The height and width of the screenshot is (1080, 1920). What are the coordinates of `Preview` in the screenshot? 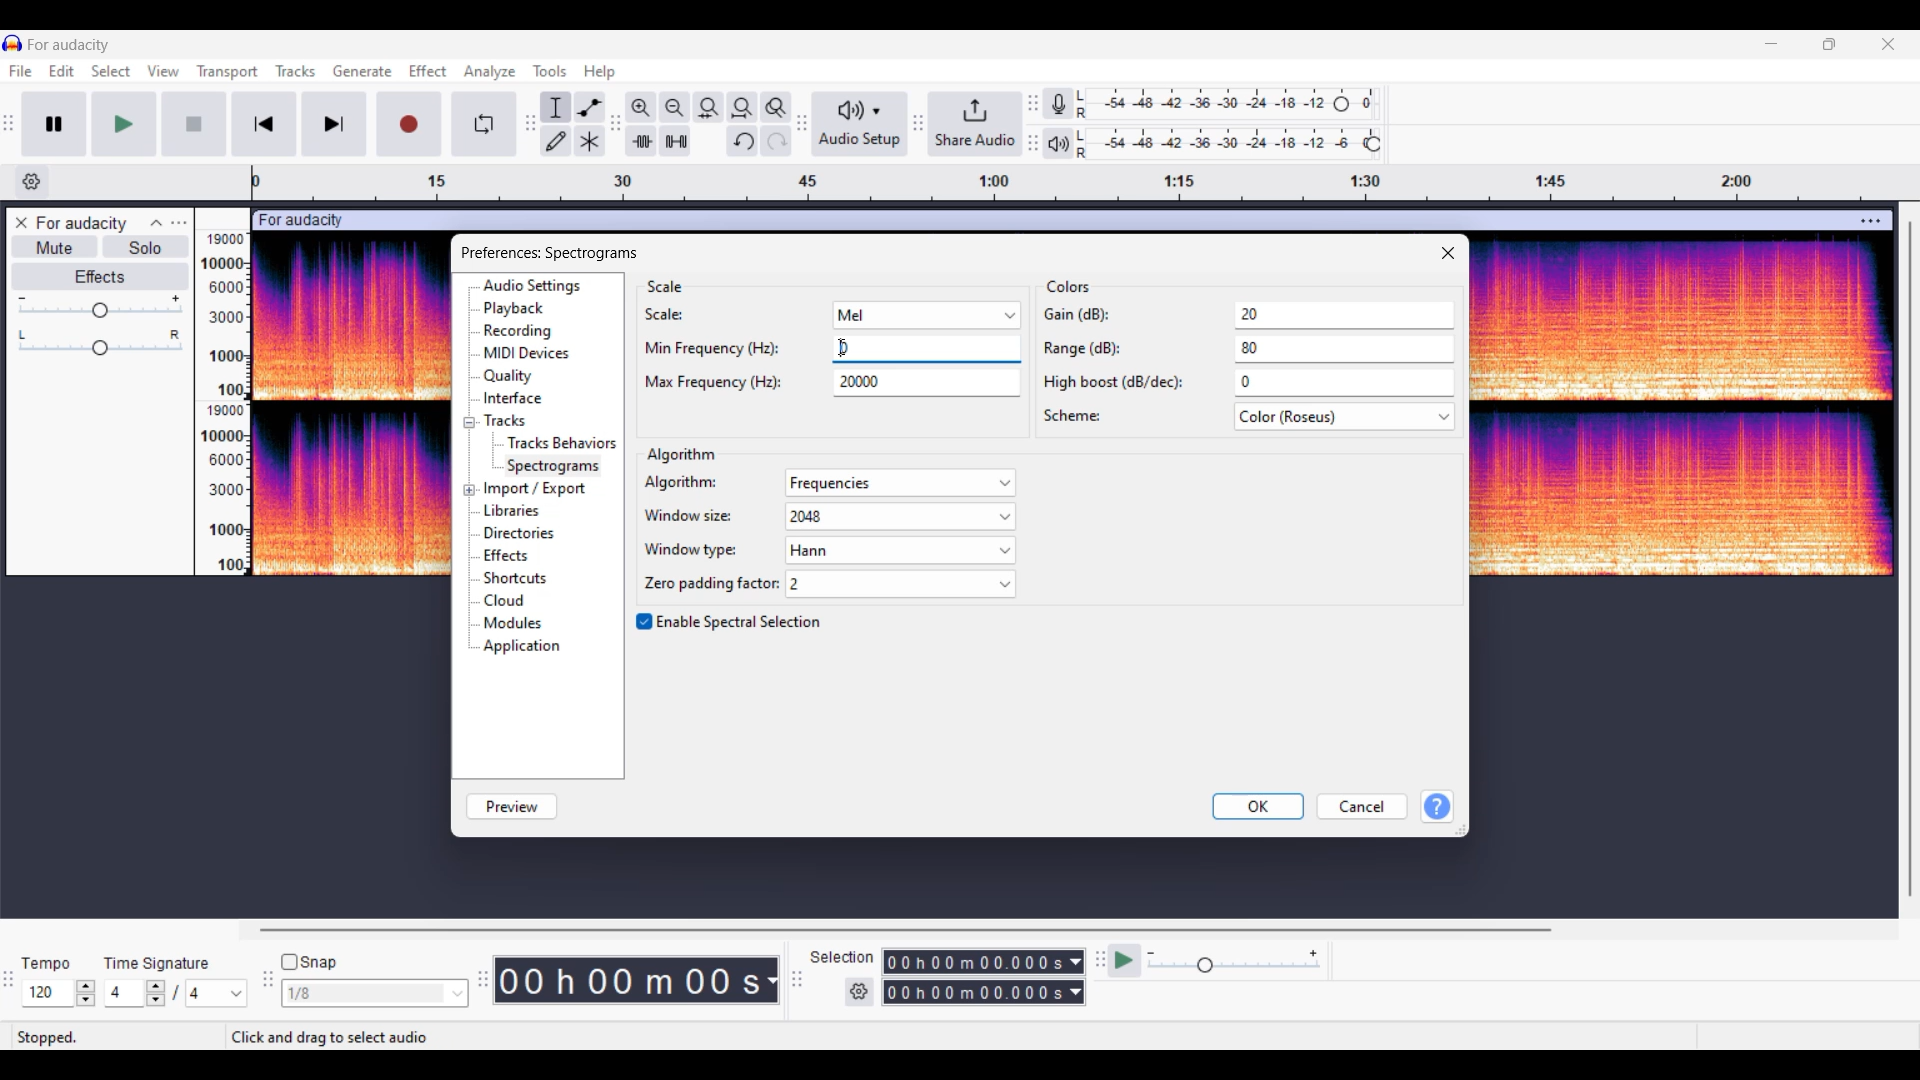 It's located at (512, 807).